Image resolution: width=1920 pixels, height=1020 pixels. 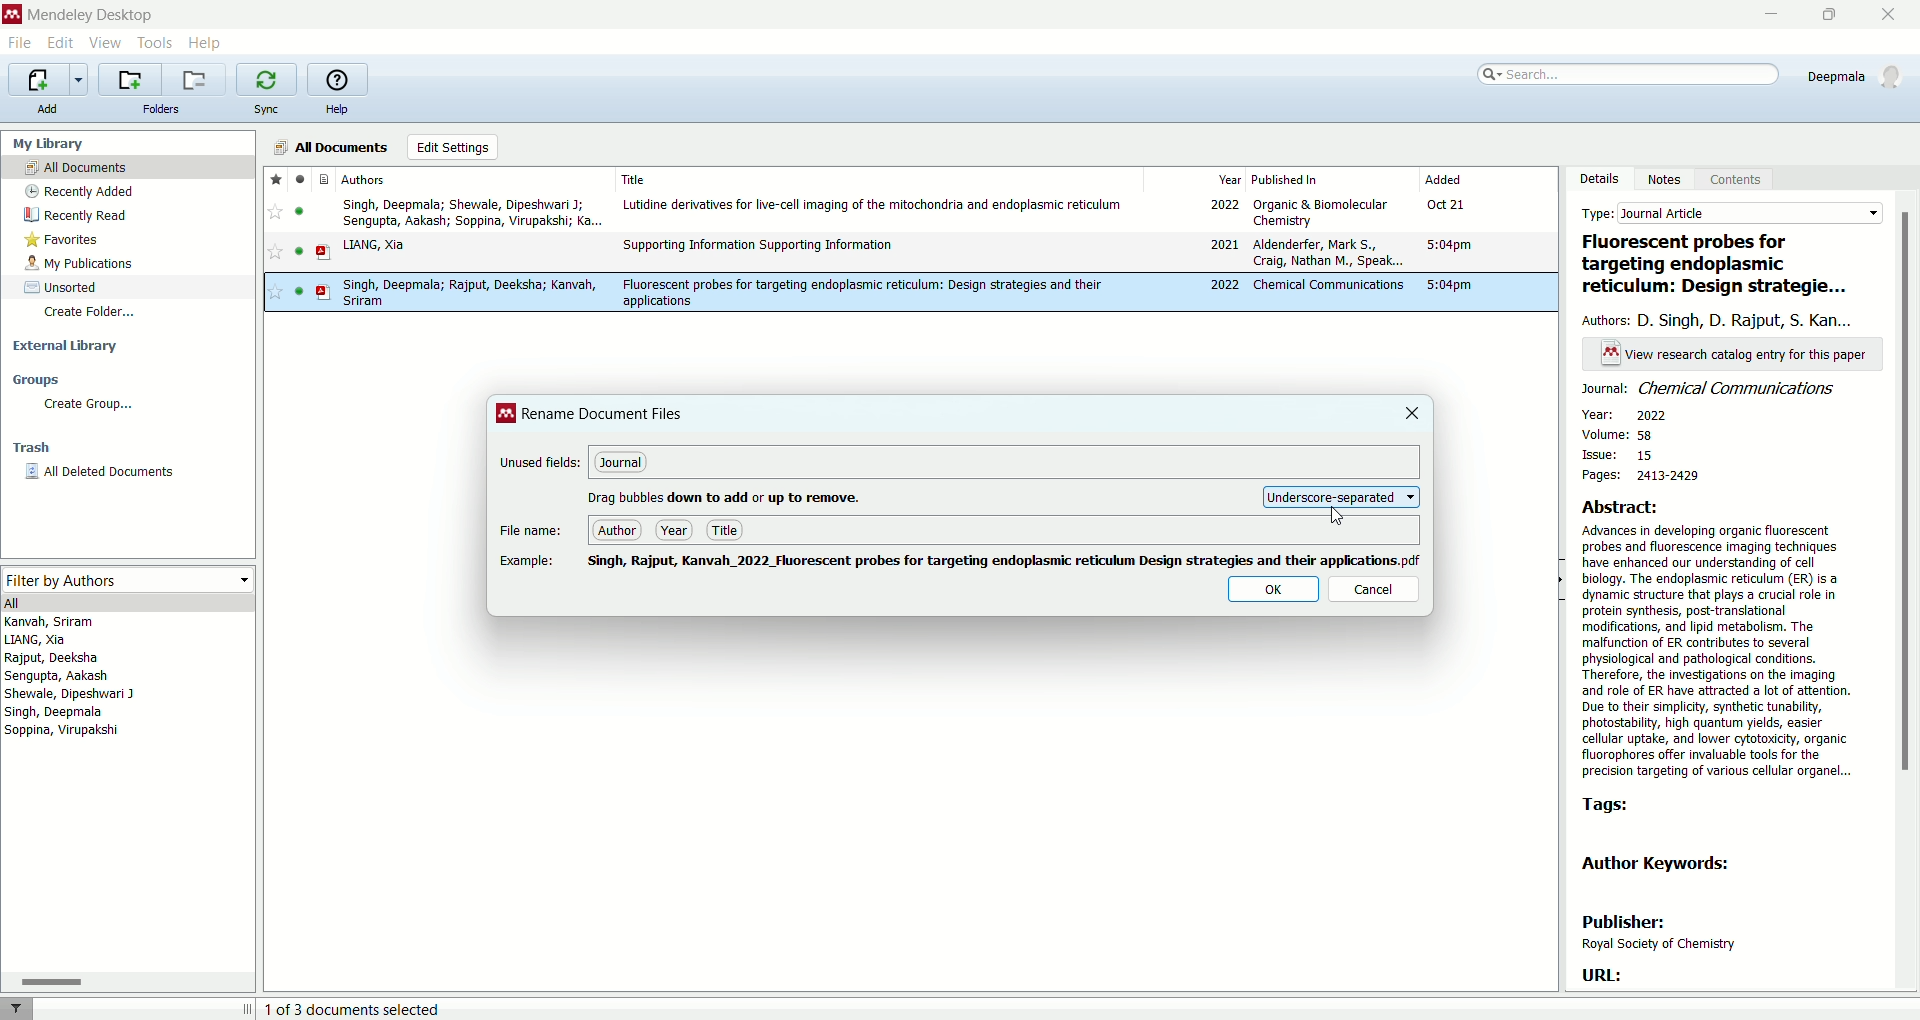 I want to click on Chemical communications, so click(x=1326, y=284).